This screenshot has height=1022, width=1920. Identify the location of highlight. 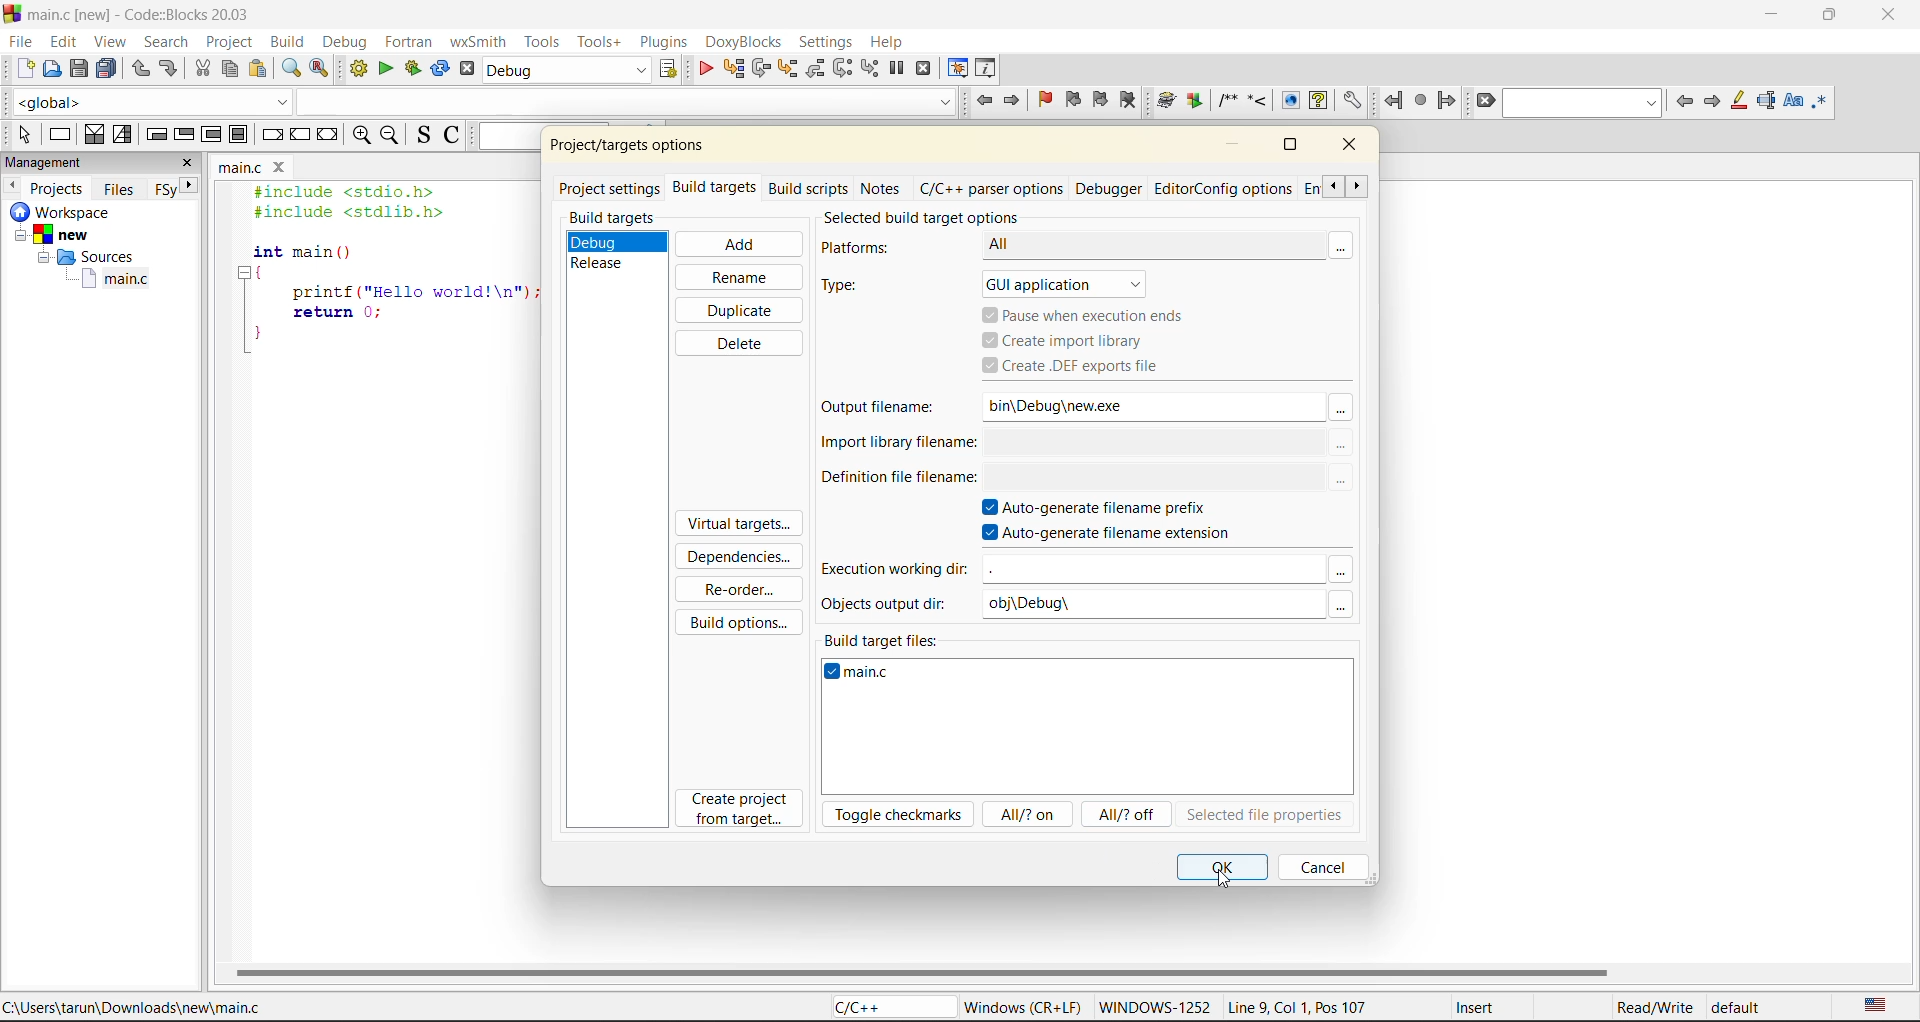
(1739, 102).